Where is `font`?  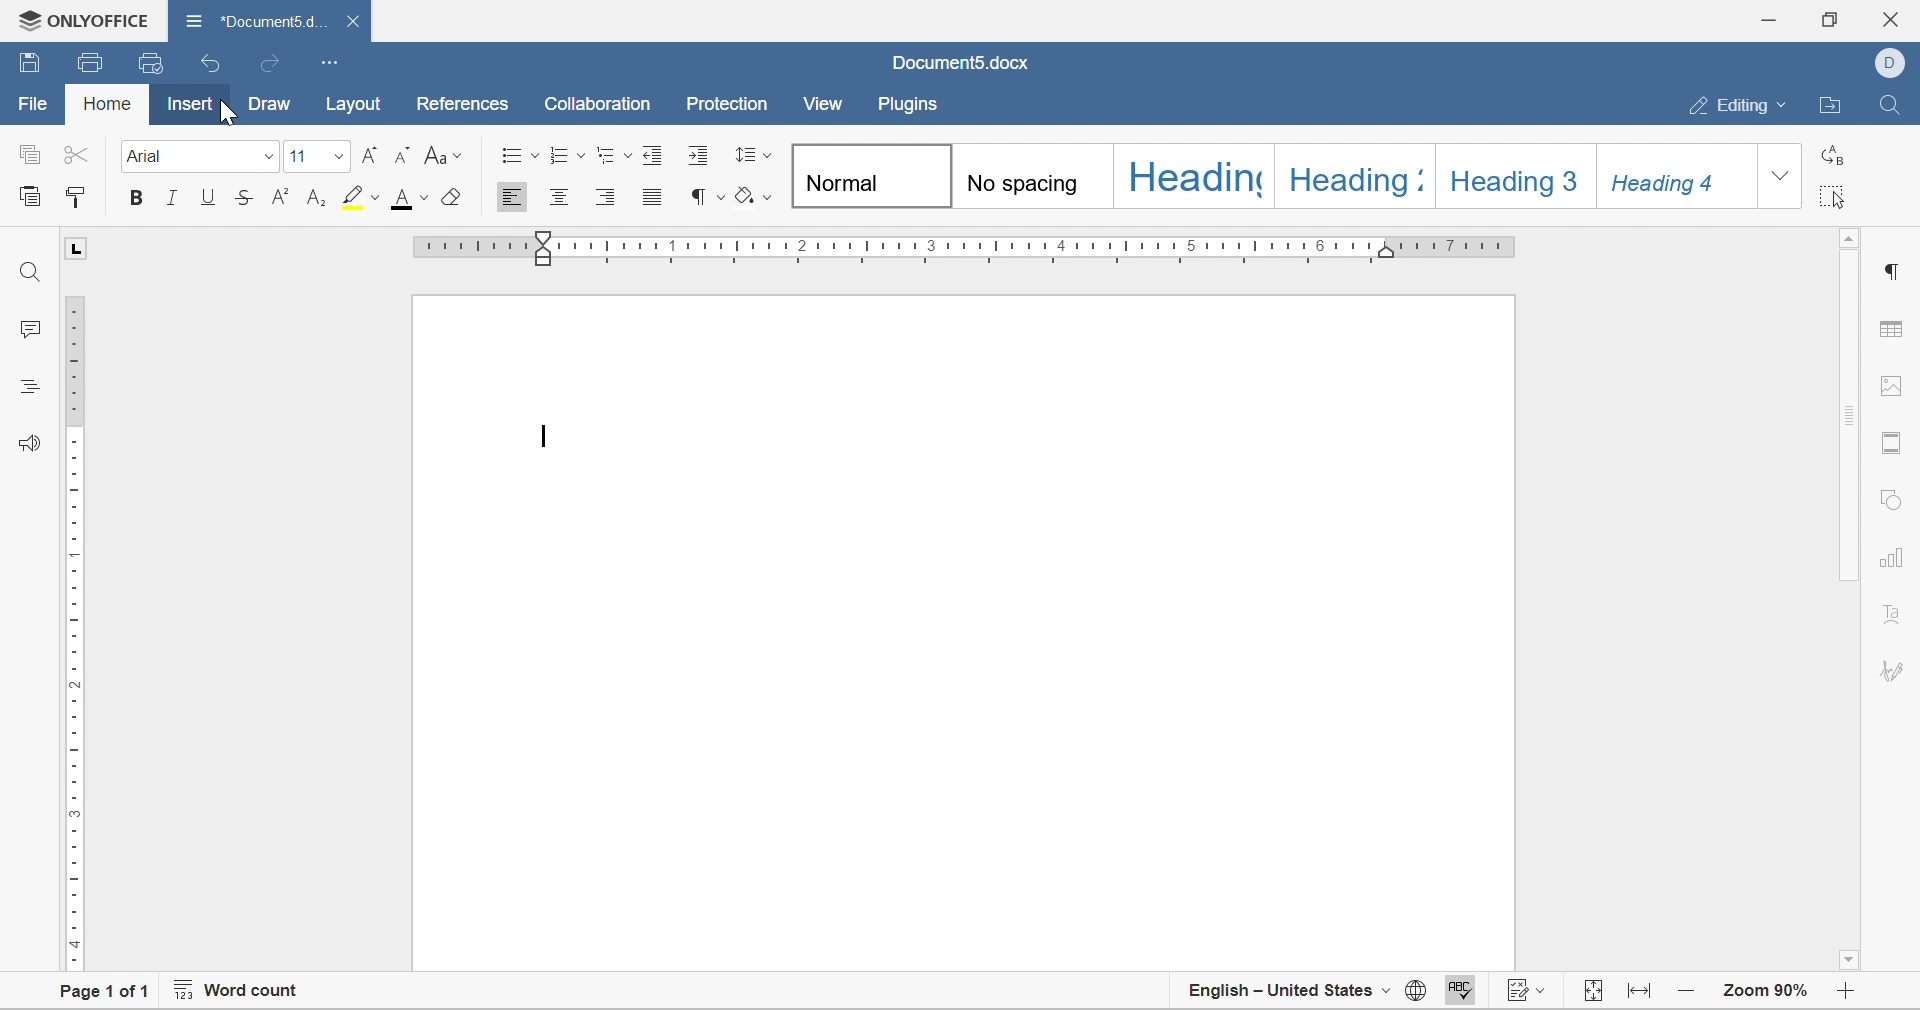 font is located at coordinates (200, 158).